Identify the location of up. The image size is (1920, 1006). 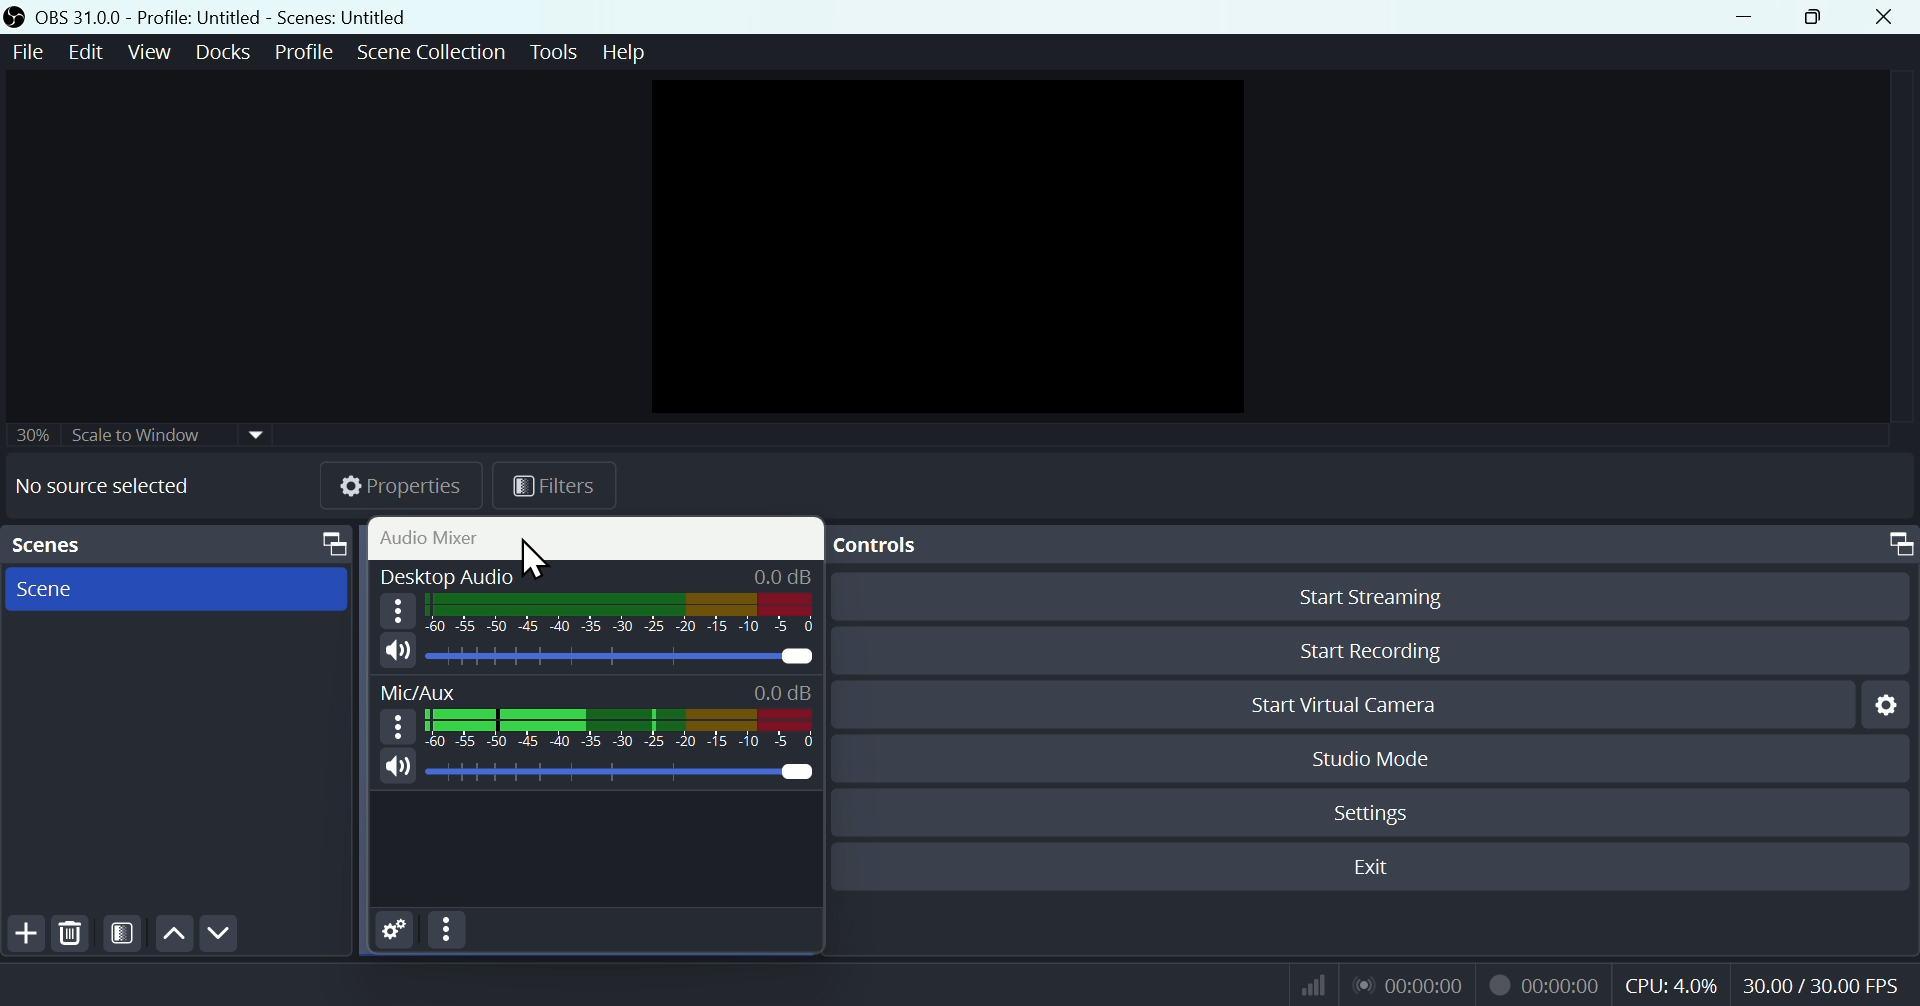
(173, 932).